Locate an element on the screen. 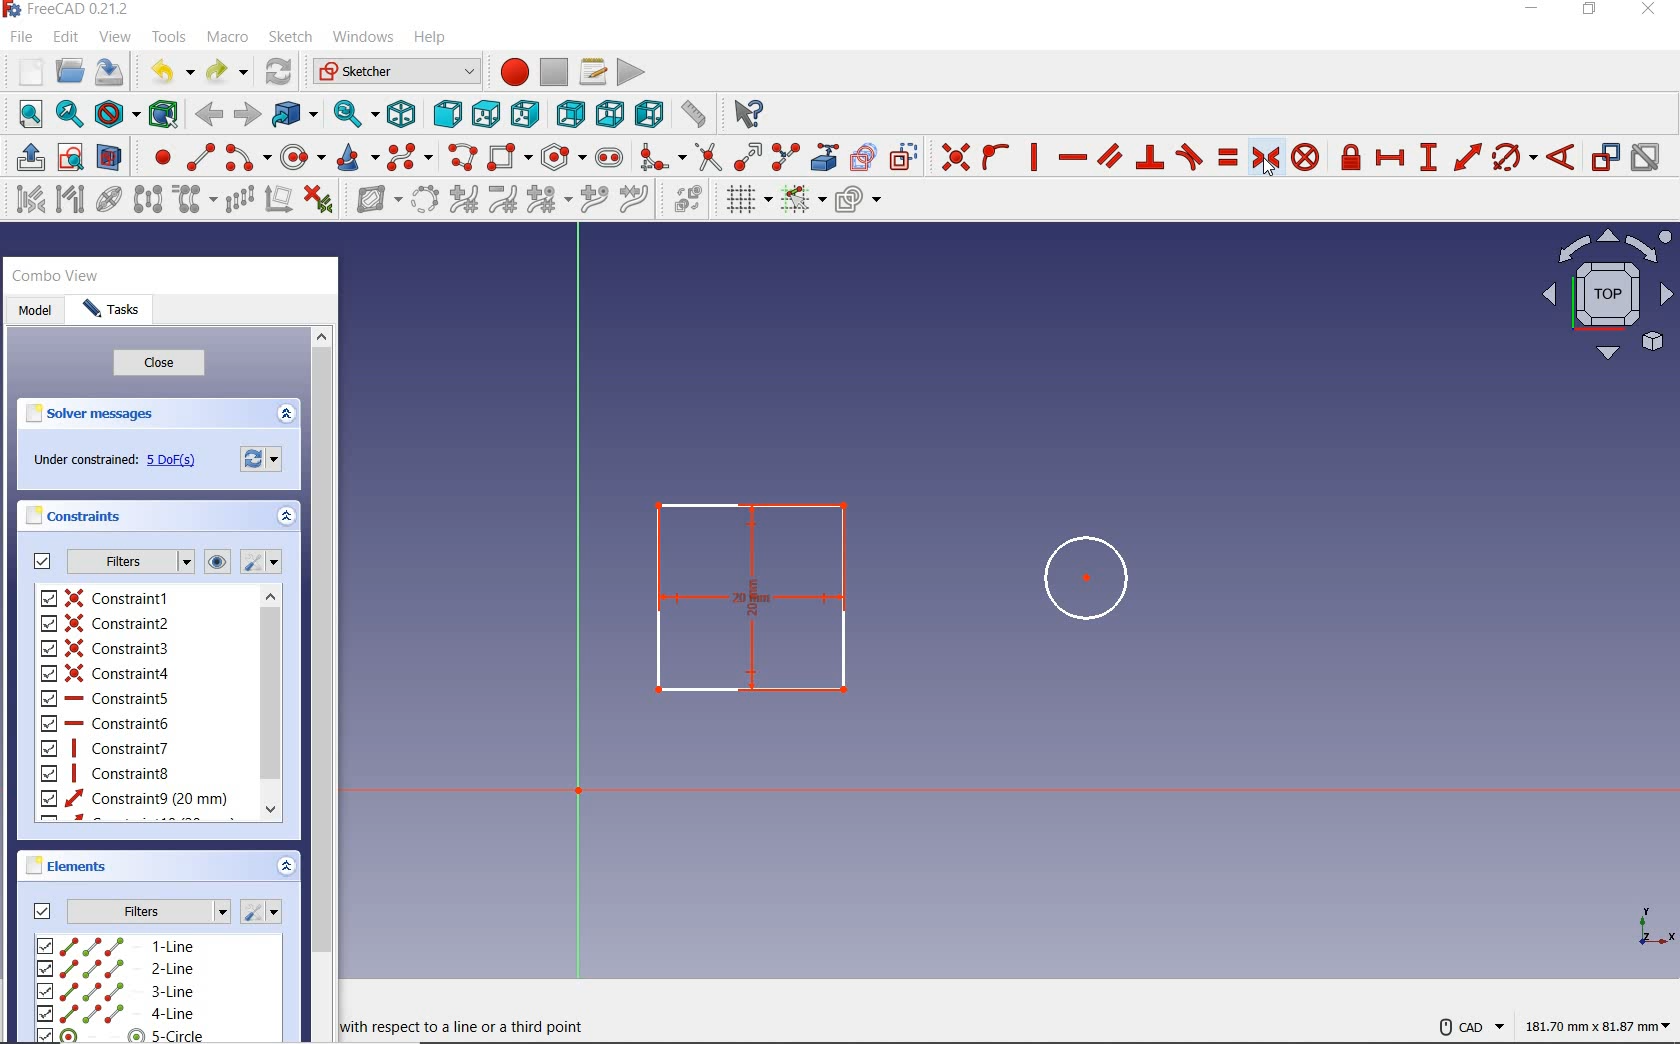 The height and width of the screenshot is (1044, 1680). 2-LINE is located at coordinates (116, 969).